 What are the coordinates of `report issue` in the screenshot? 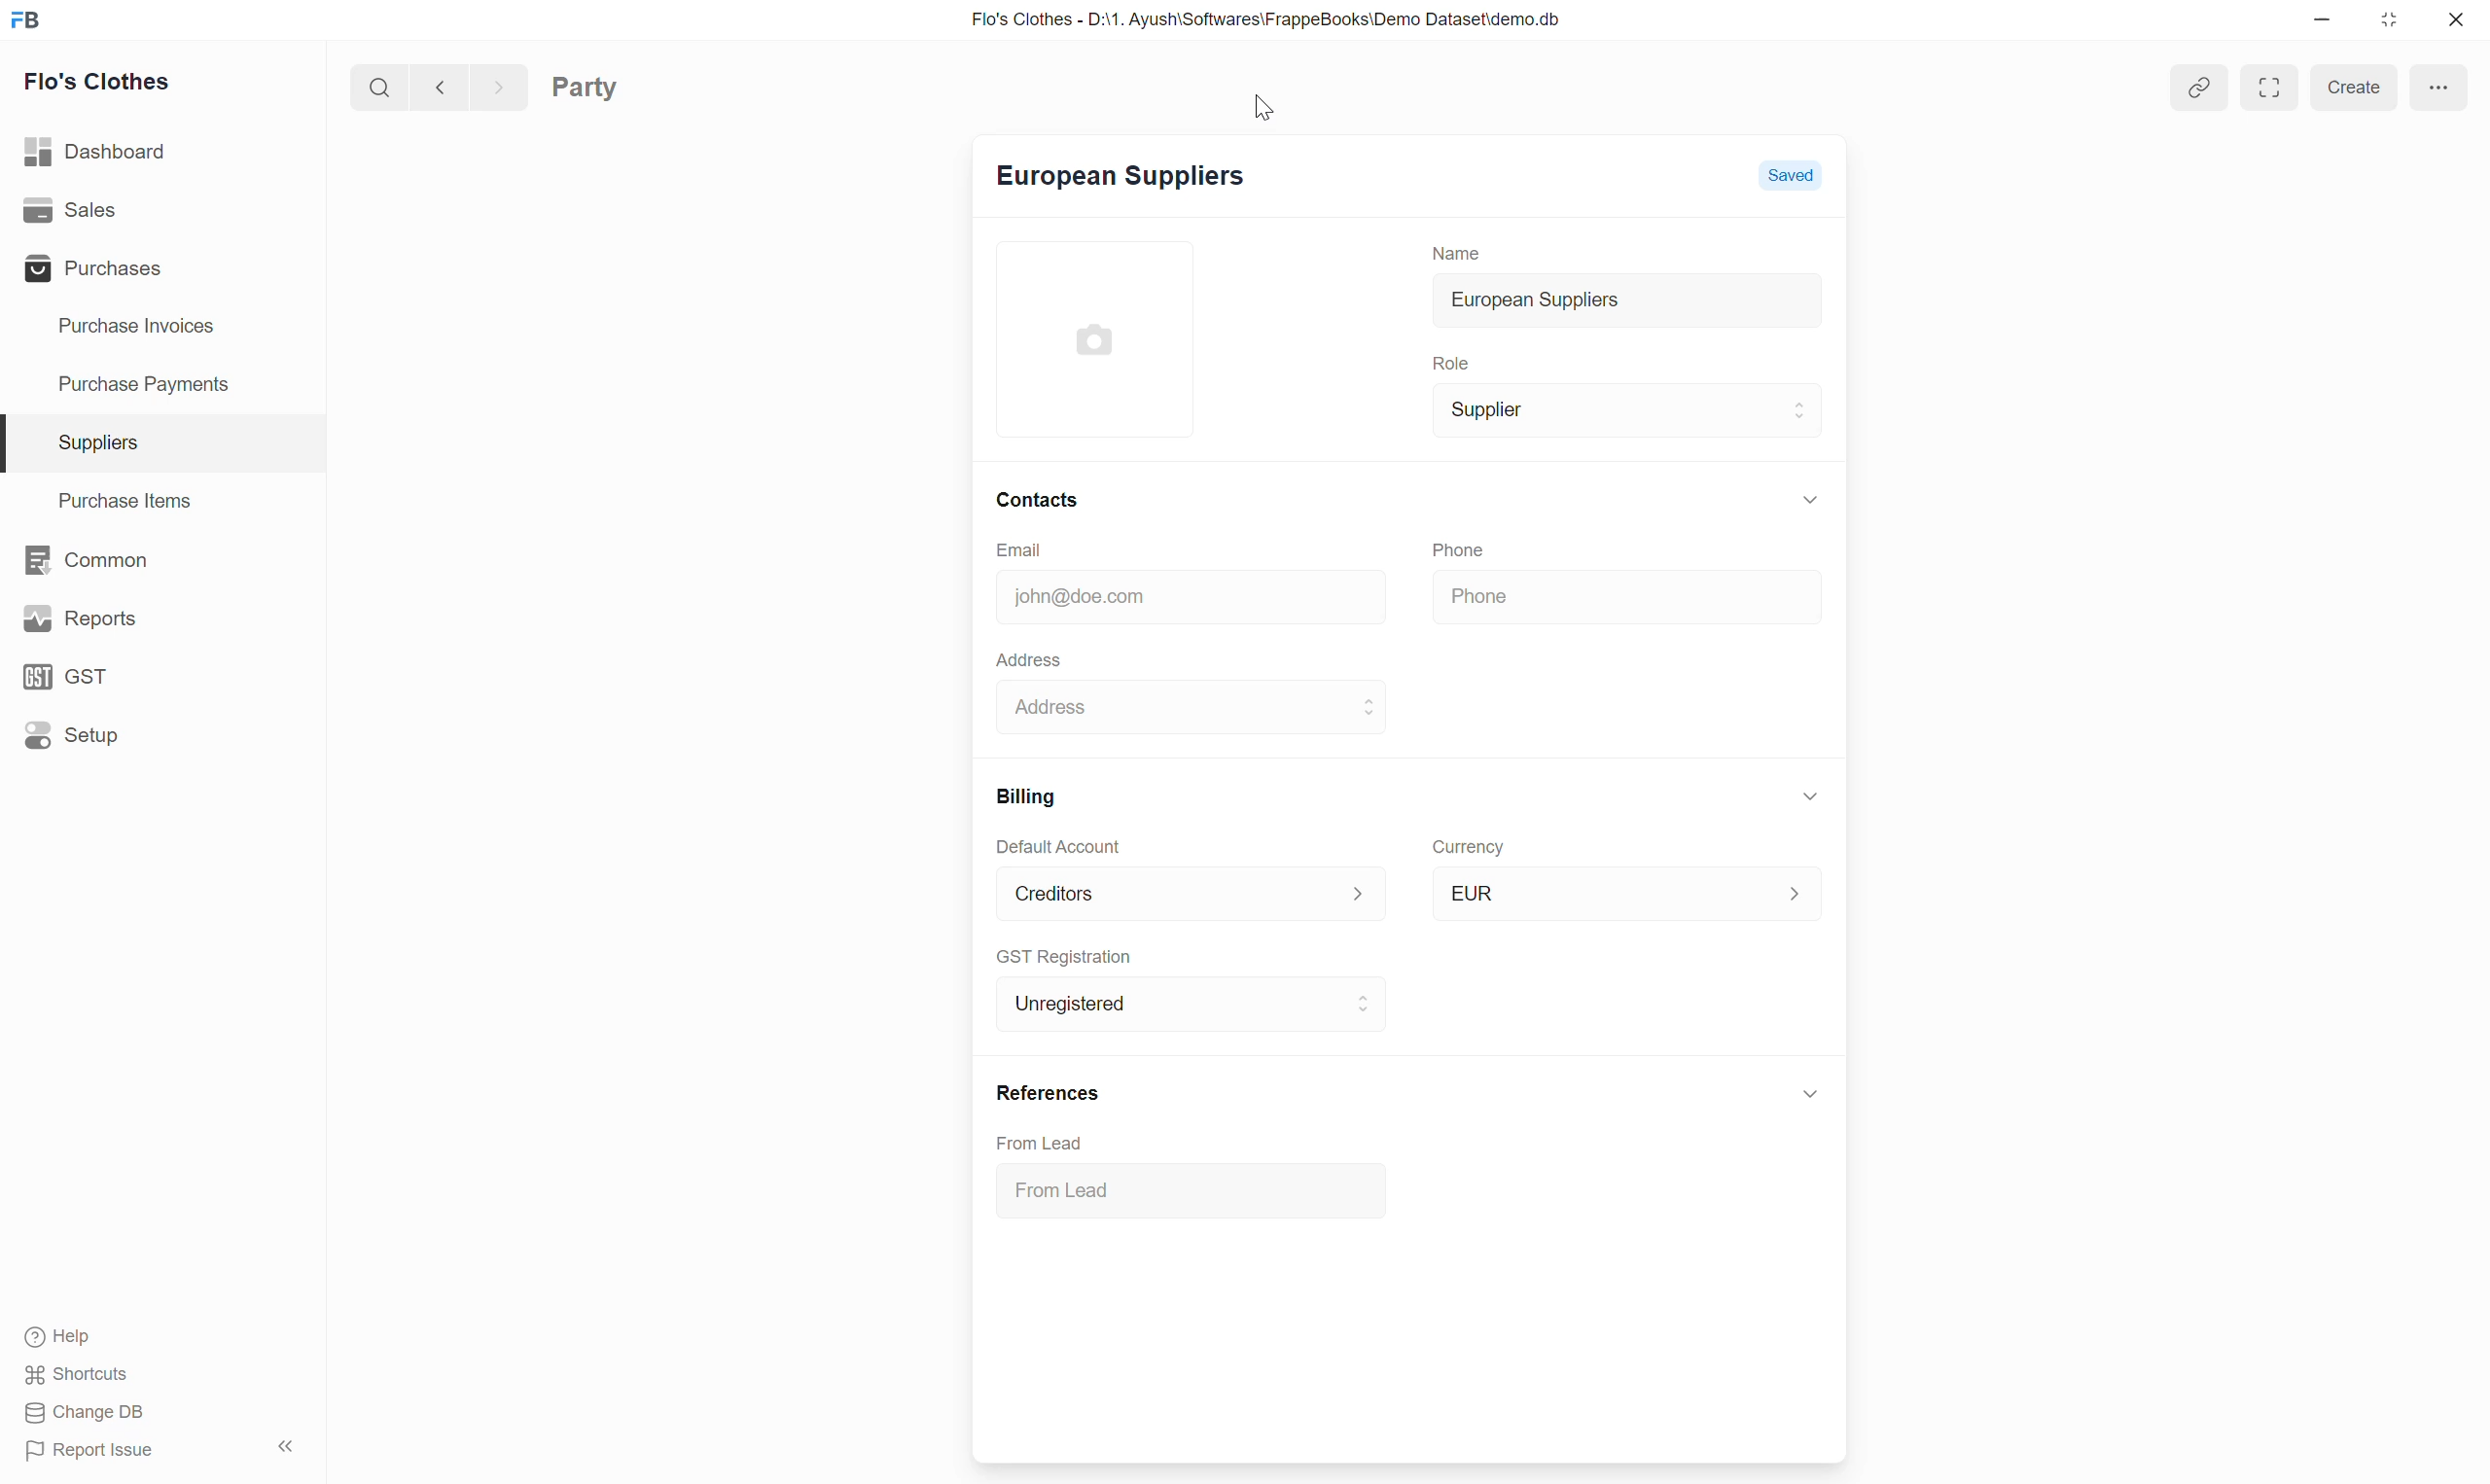 It's located at (90, 1451).